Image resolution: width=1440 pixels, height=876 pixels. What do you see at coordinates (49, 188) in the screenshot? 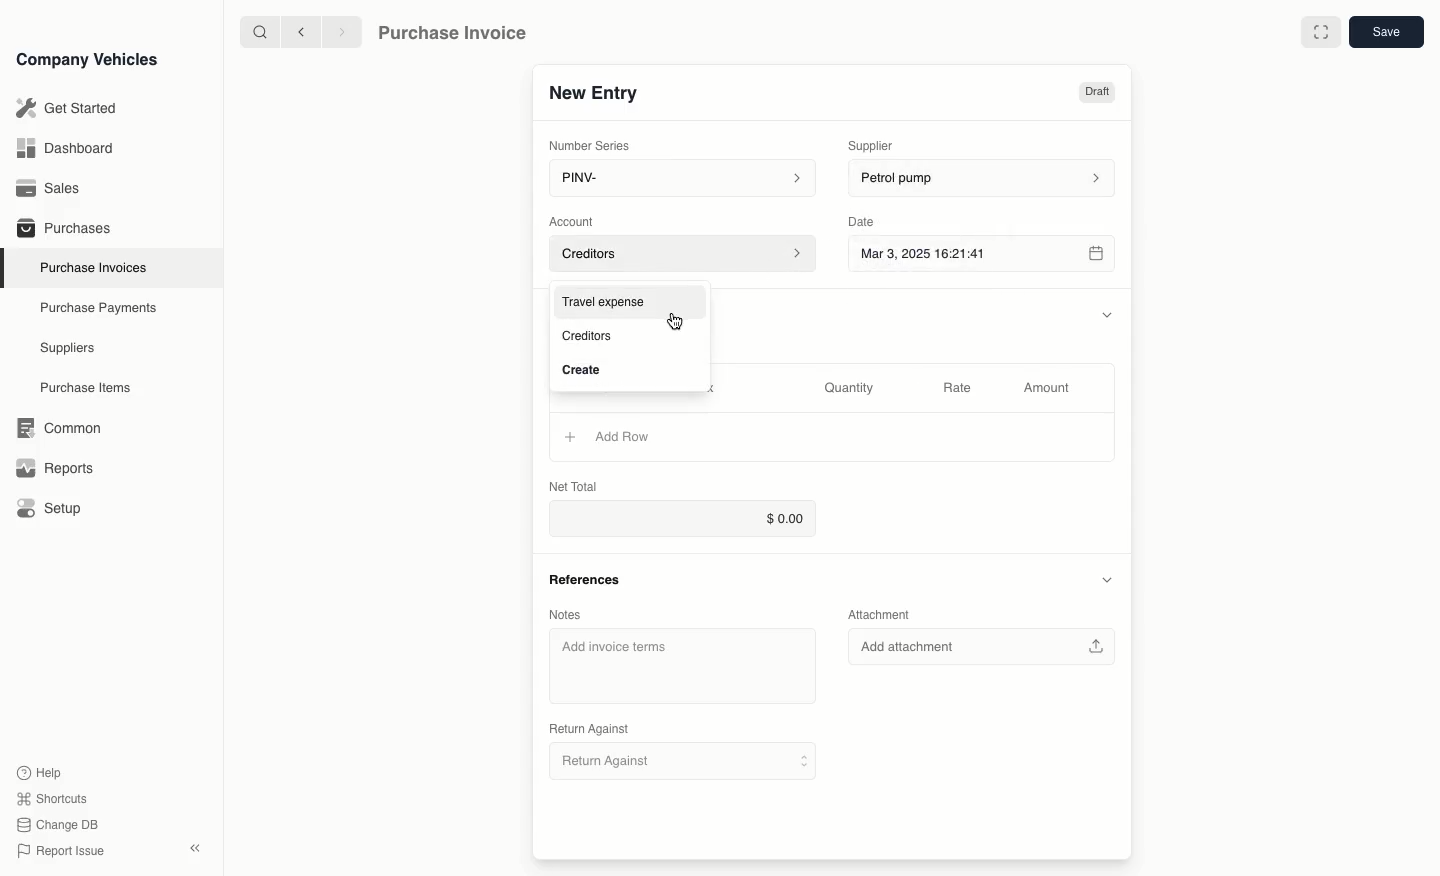
I see `Sales` at bounding box center [49, 188].